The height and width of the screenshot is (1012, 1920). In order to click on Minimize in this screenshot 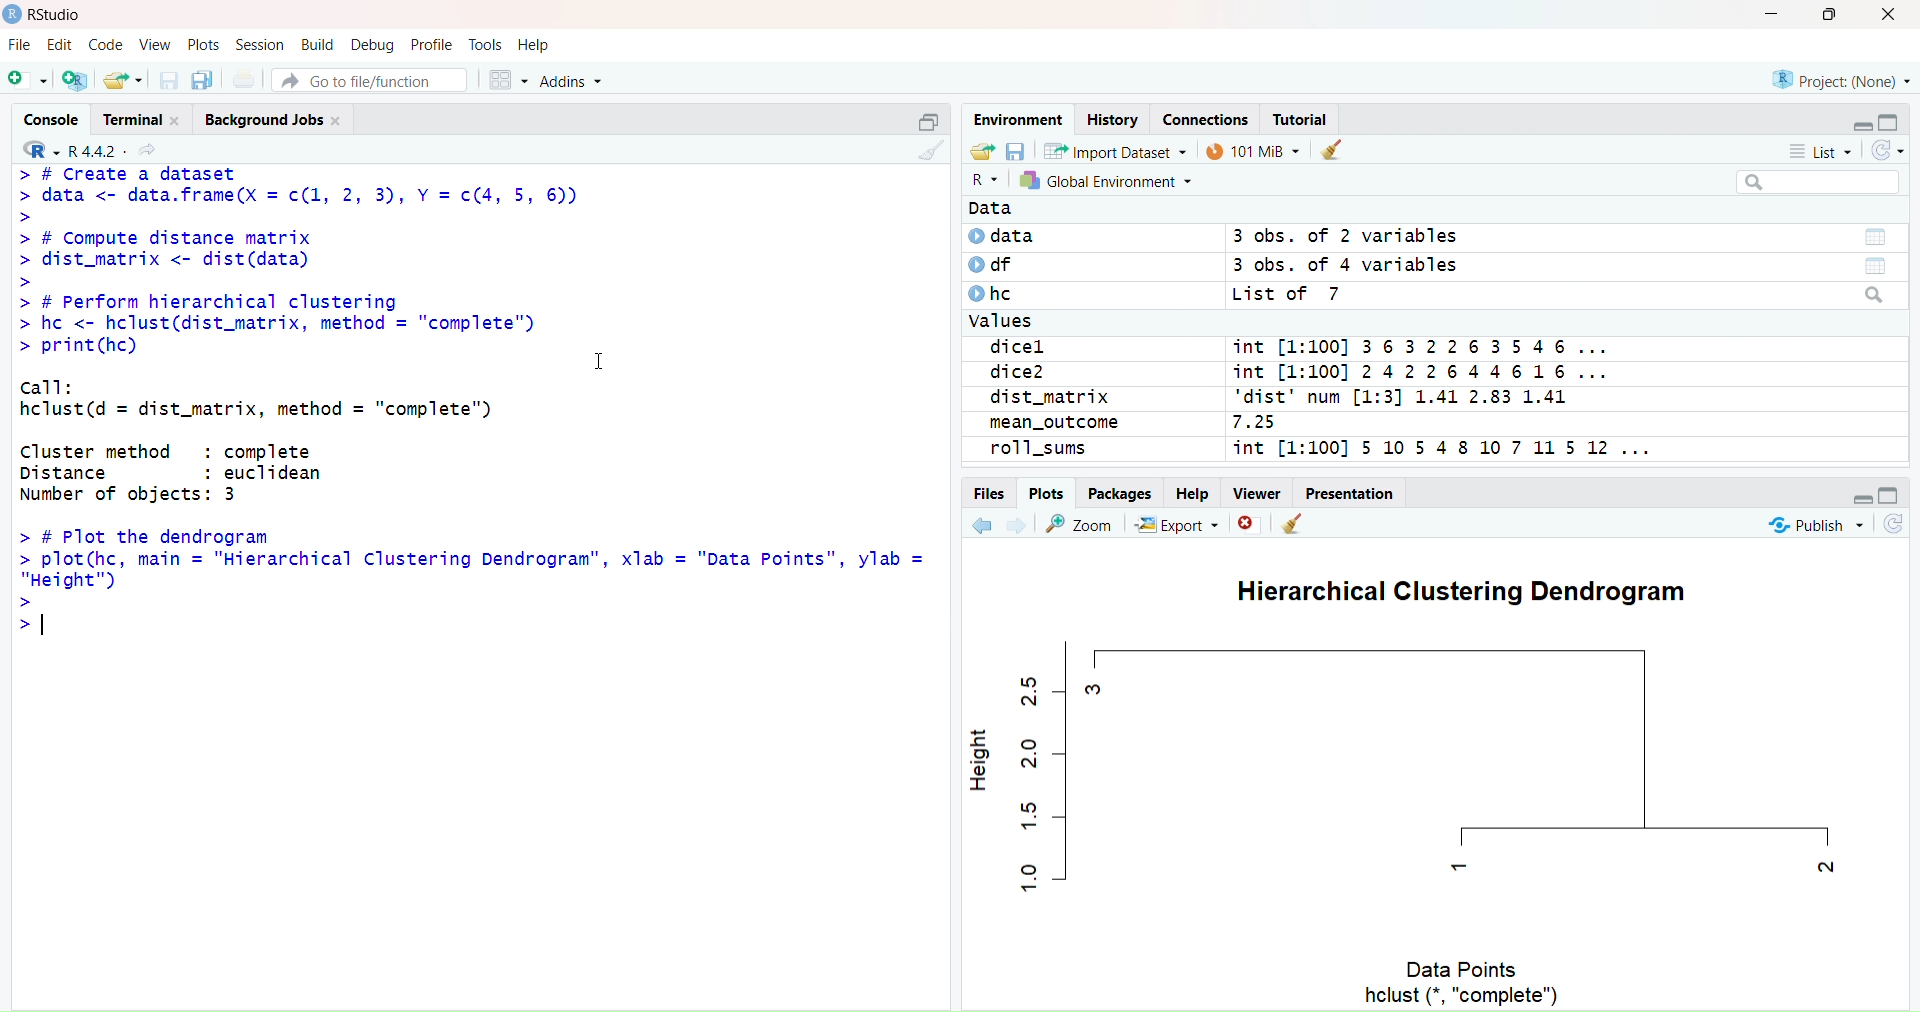, I will do `click(1774, 18)`.